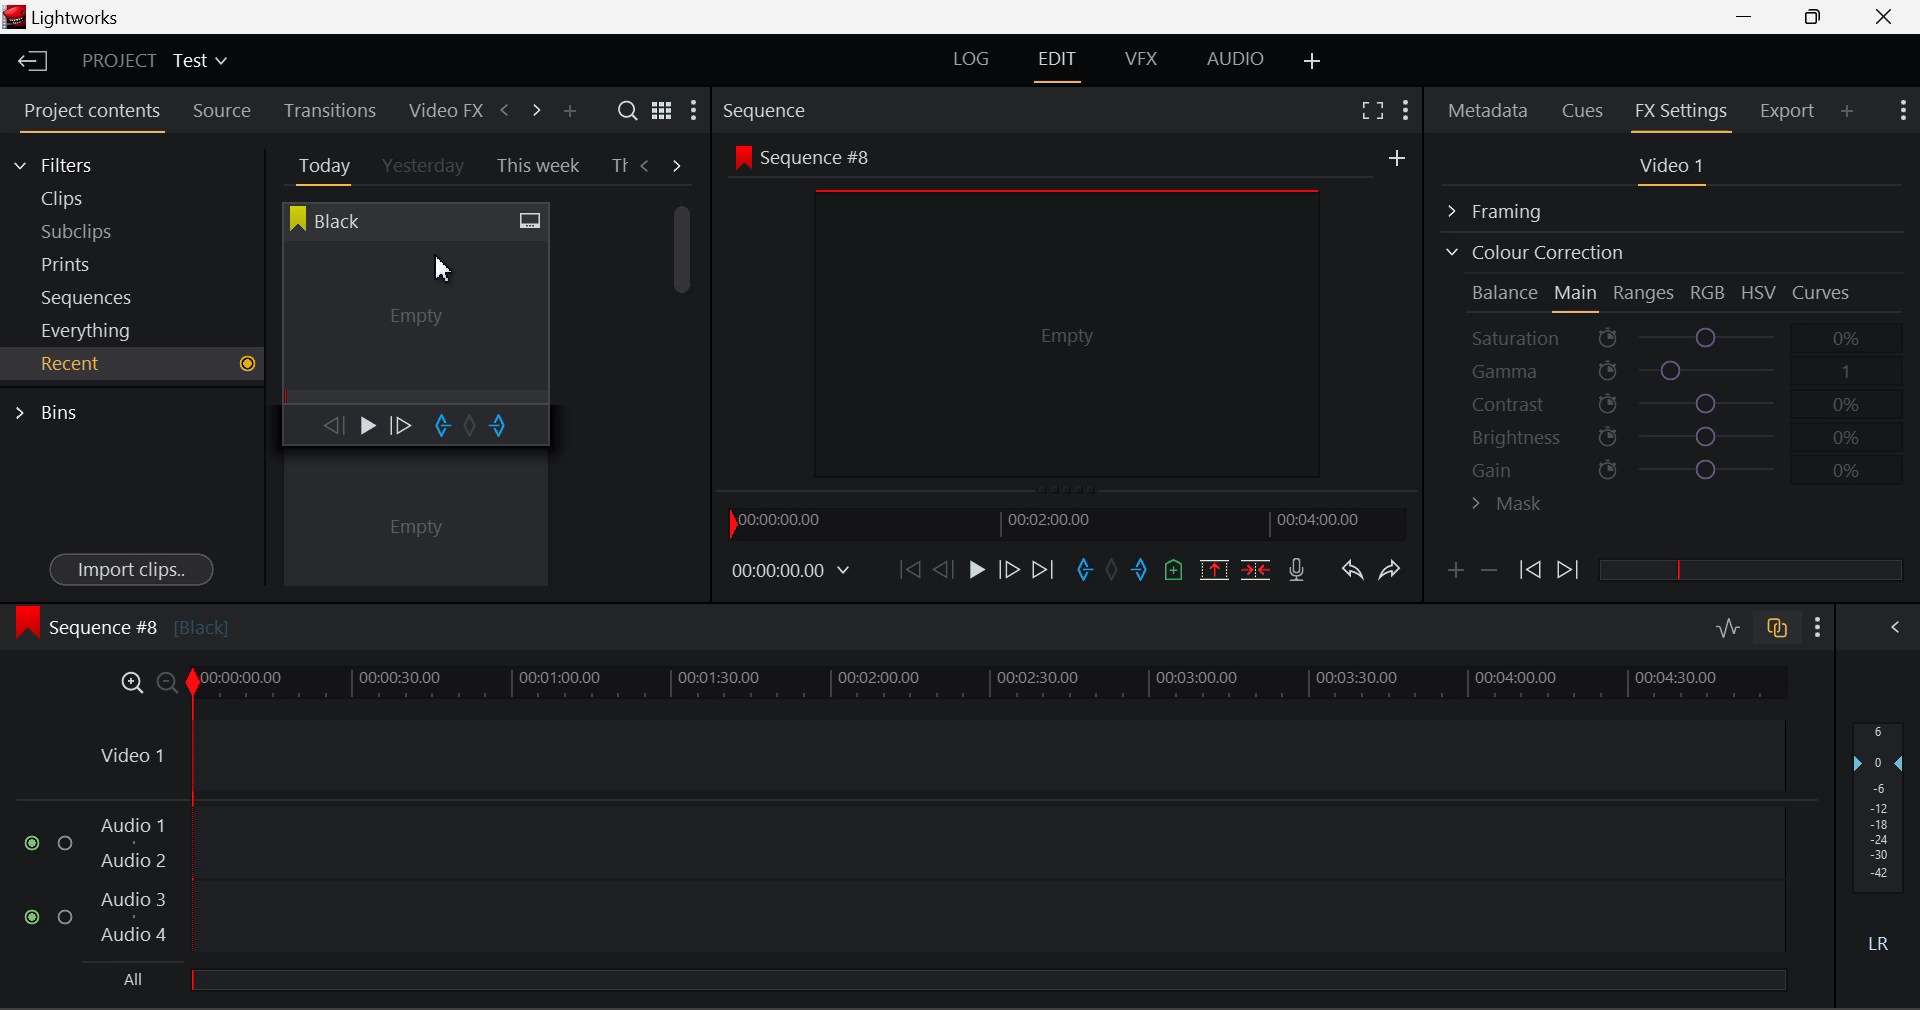  Describe the element at coordinates (974, 571) in the screenshot. I see `Play` at that location.